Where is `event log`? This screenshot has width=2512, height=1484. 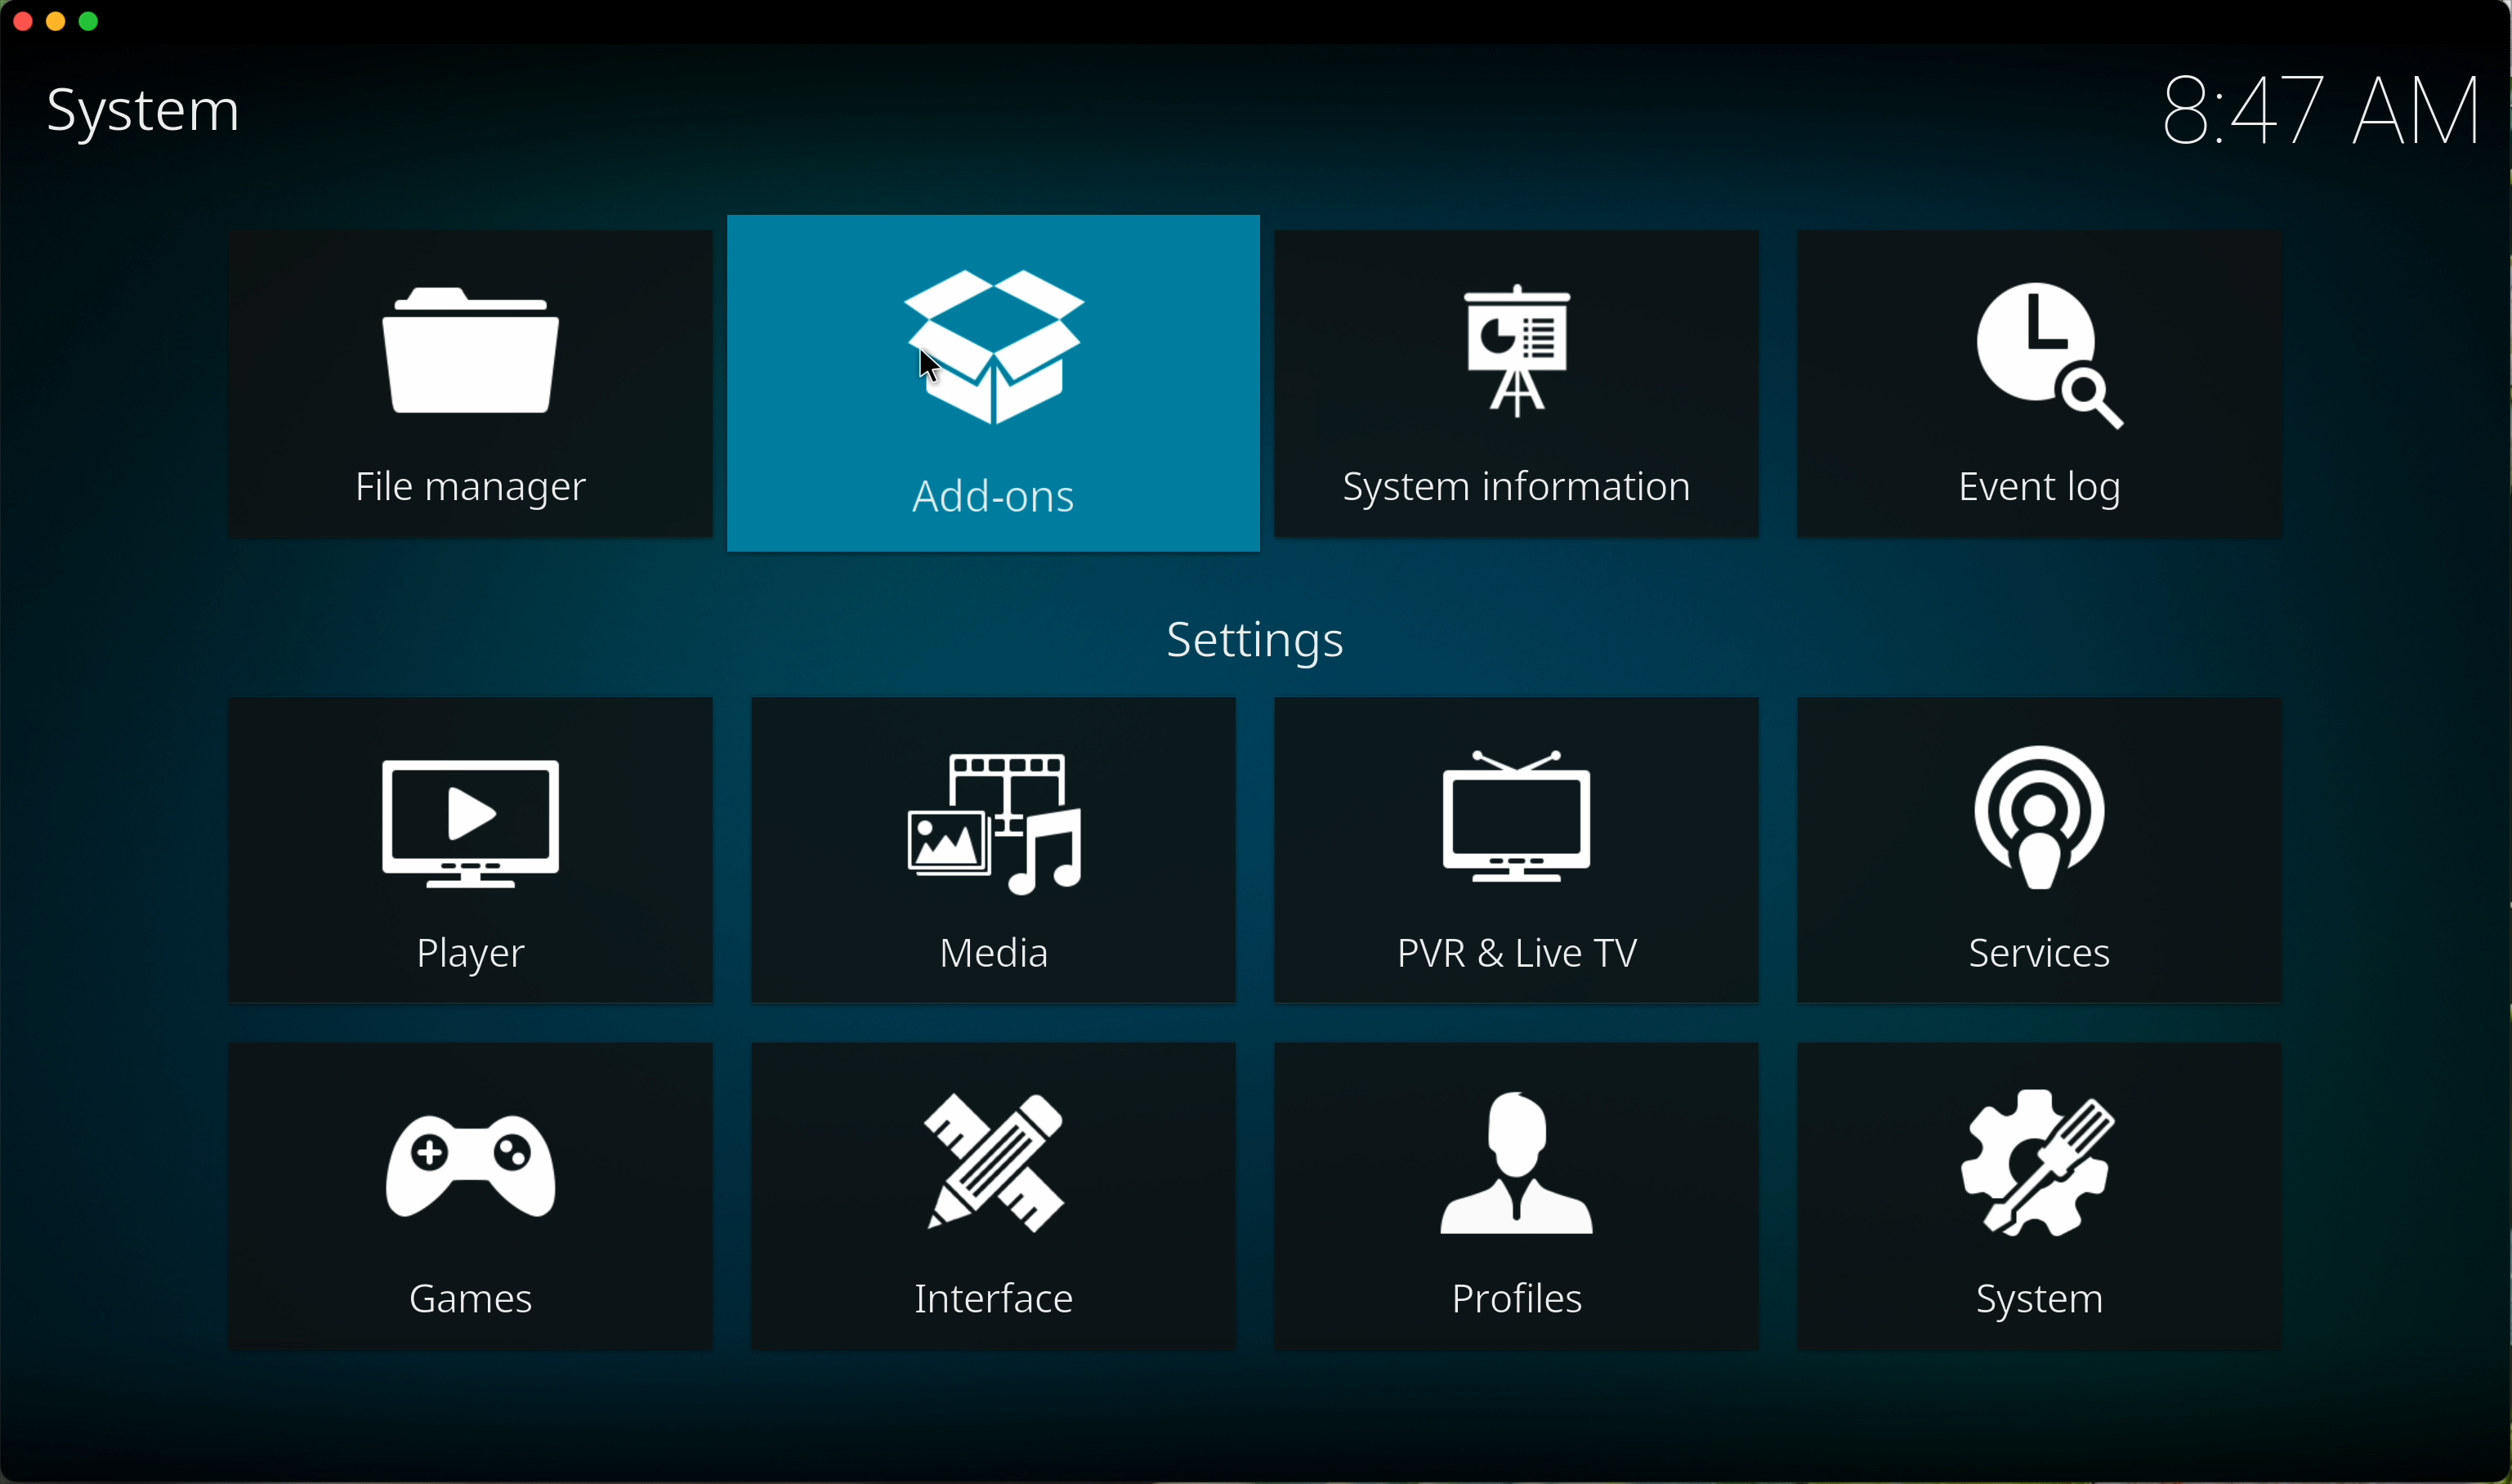
event log is located at coordinates (2042, 385).